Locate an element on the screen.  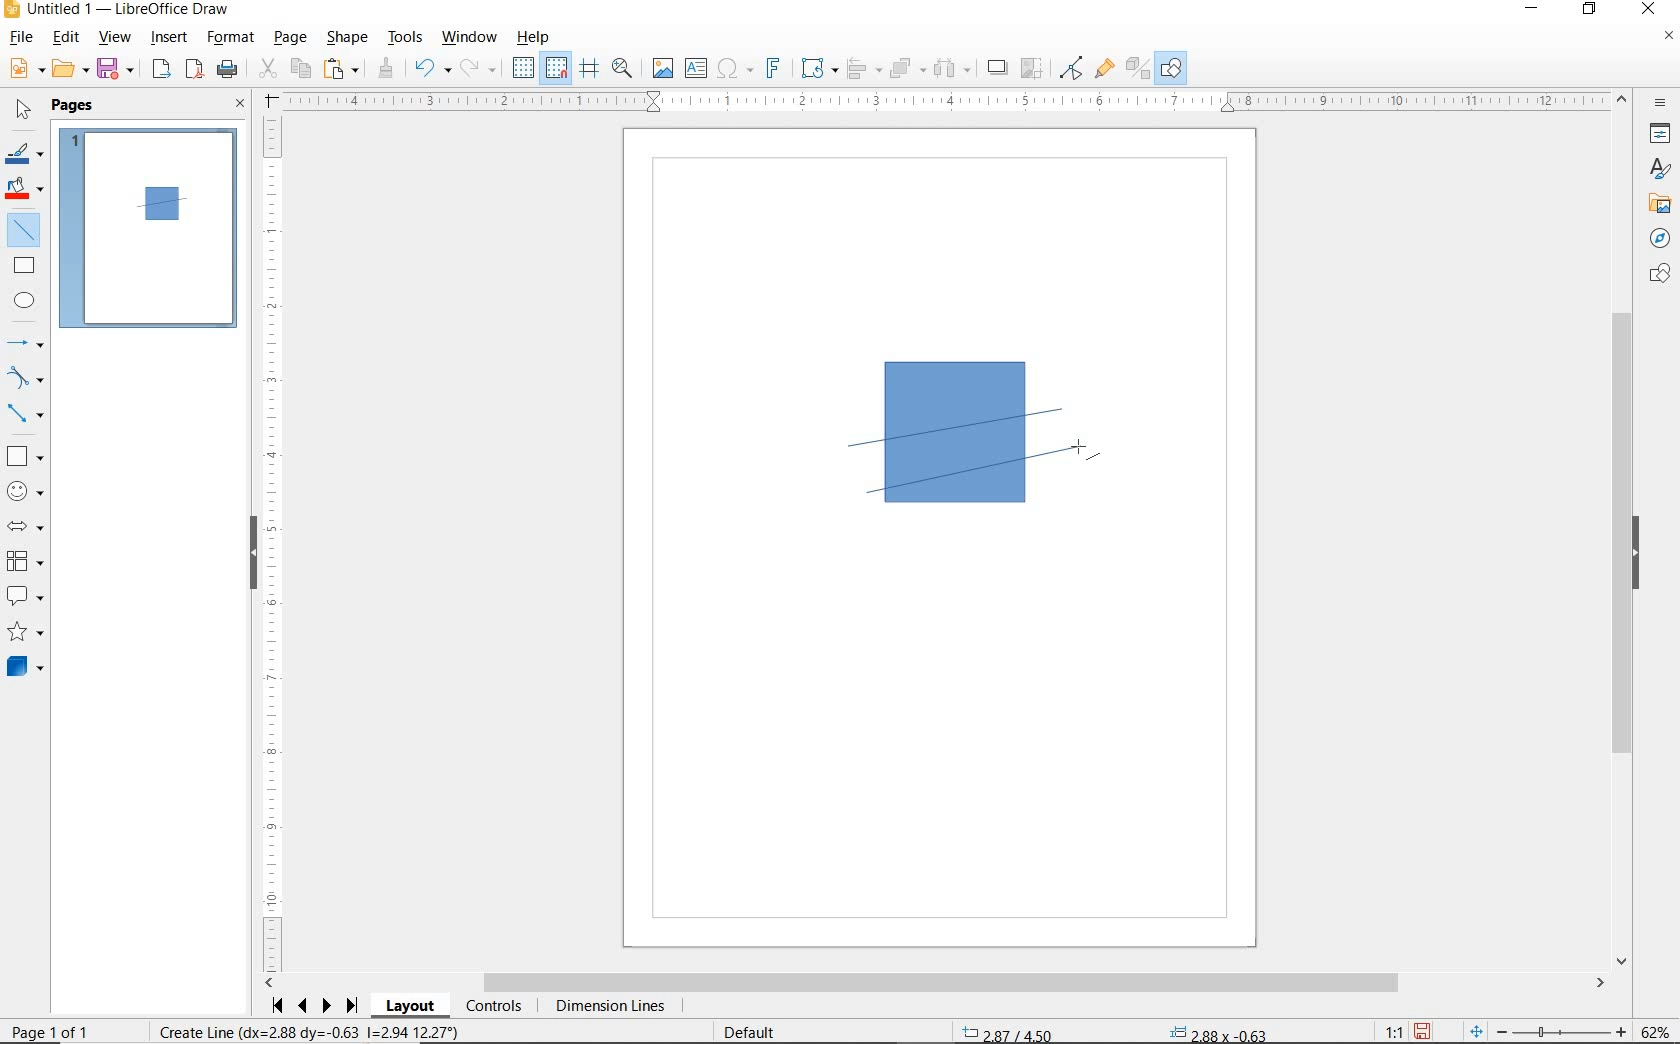
EXPORT AS PDF is located at coordinates (196, 71).